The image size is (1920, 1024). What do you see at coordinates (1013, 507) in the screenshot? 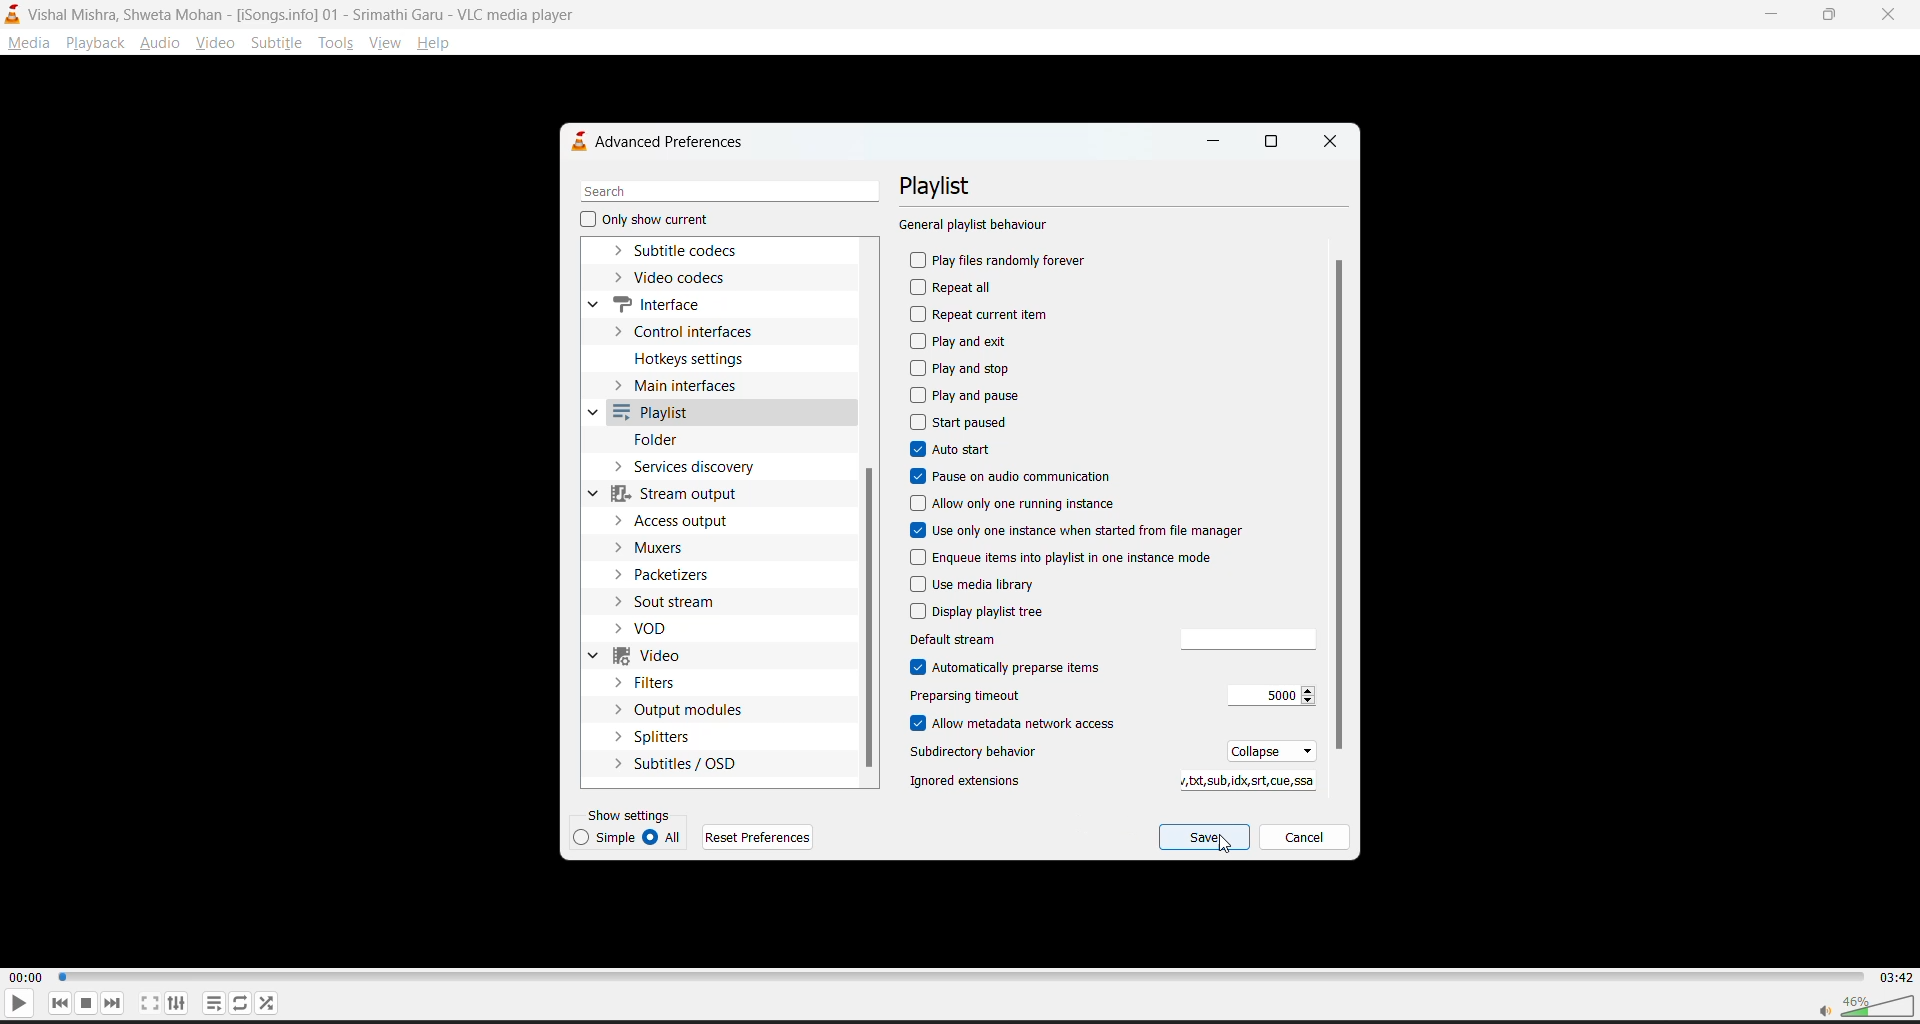
I see `allow only one running instance` at bounding box center [1013, 507].